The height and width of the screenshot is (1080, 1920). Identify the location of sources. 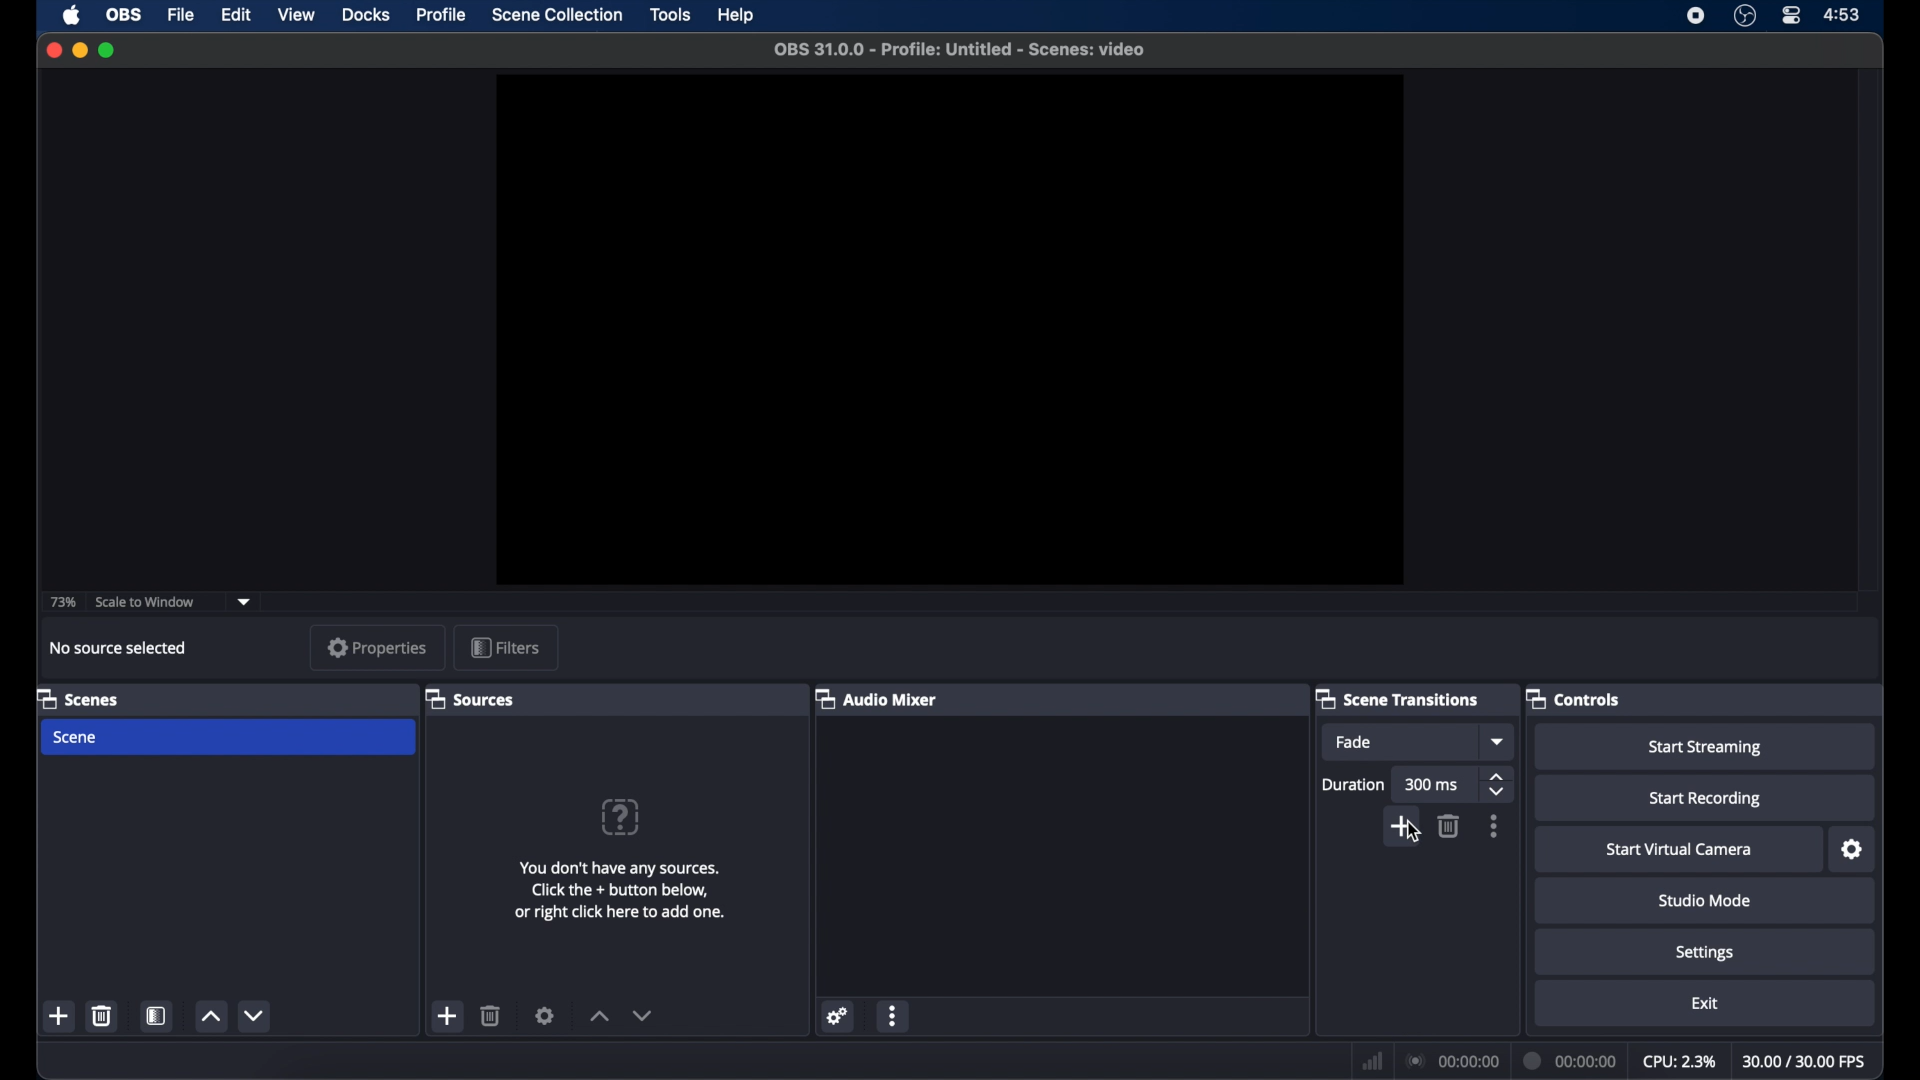
(469, 698).